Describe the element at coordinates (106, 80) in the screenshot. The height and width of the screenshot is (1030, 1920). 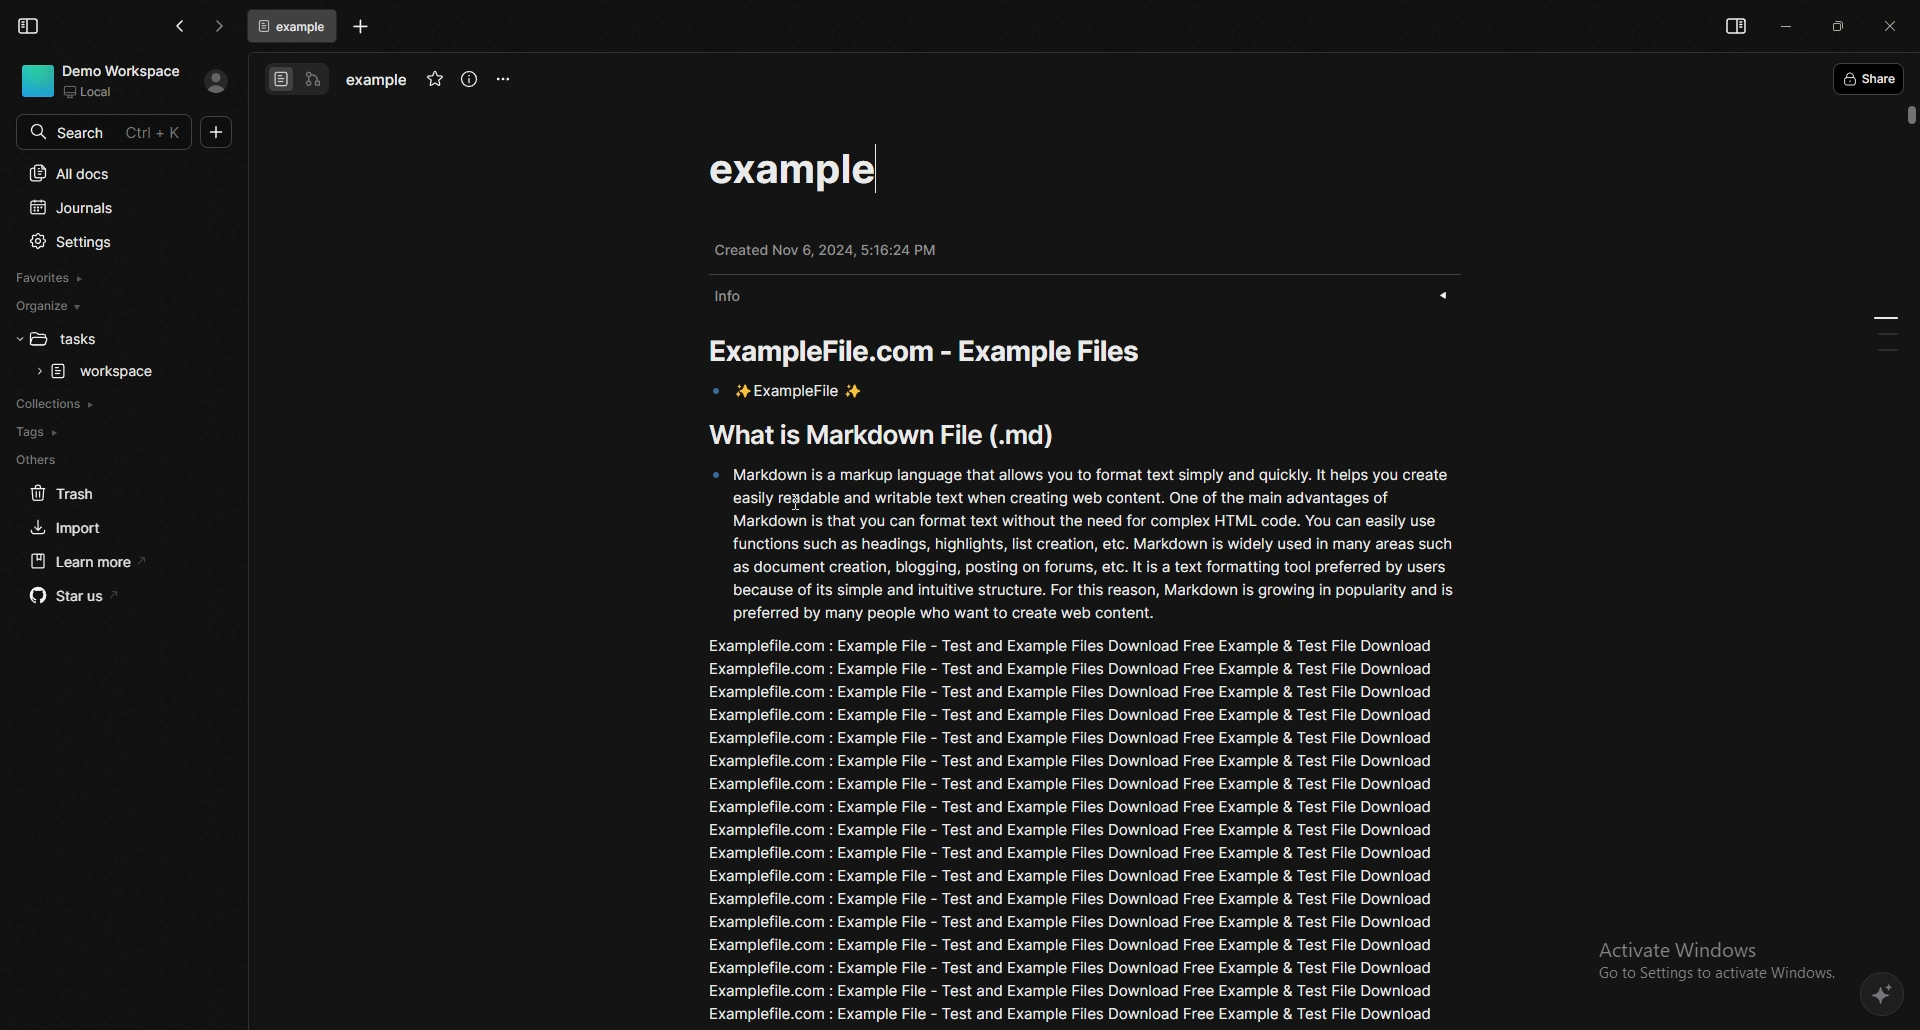
I see `demo workspace` at that location.